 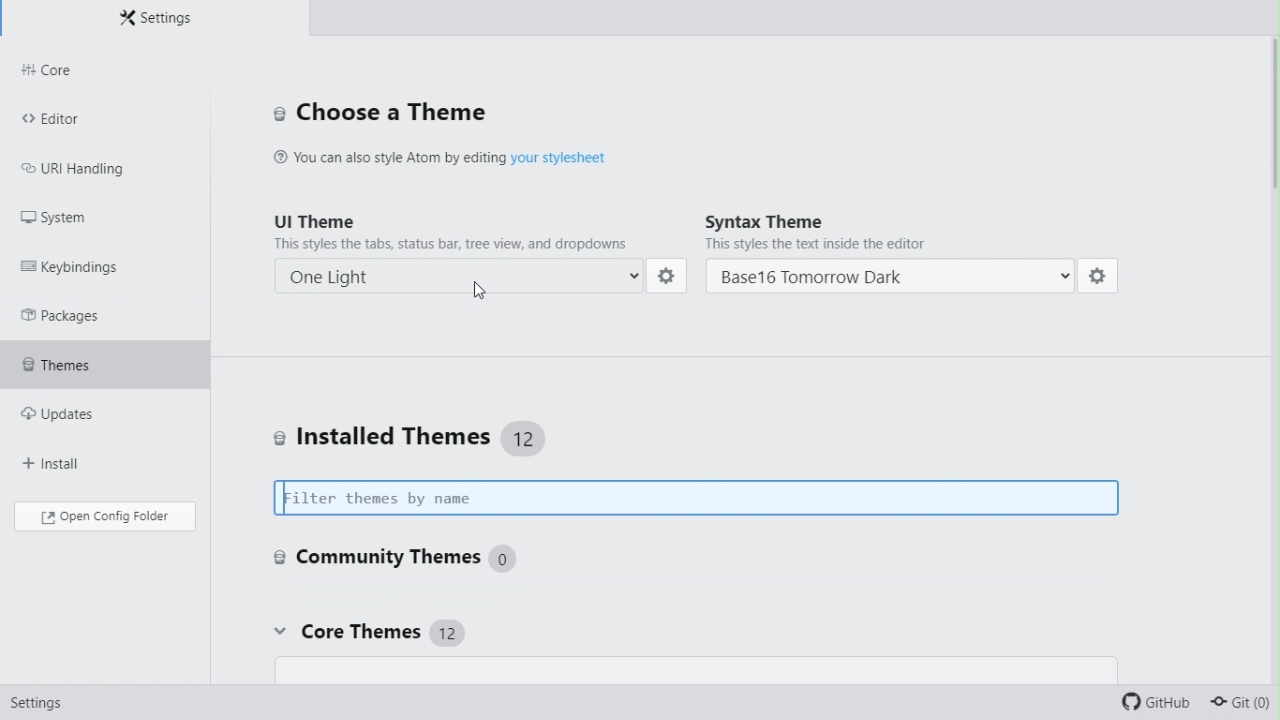 What do you see at coordinates (103, 516) in the screenshot?
I see `Open config folder` at bounding box center [103, 516].